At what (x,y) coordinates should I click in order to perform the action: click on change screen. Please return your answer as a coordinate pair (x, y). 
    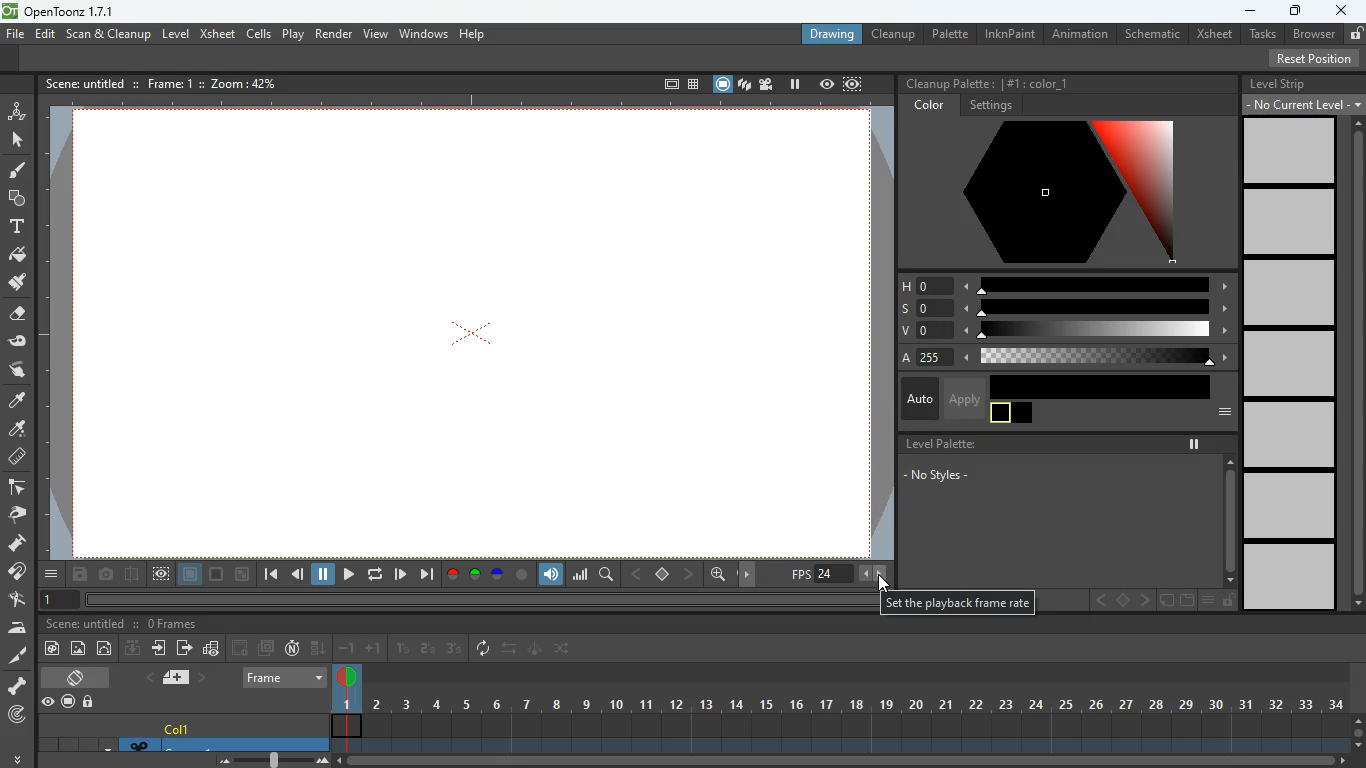
    Looking at the image, I should click on (77, 677).